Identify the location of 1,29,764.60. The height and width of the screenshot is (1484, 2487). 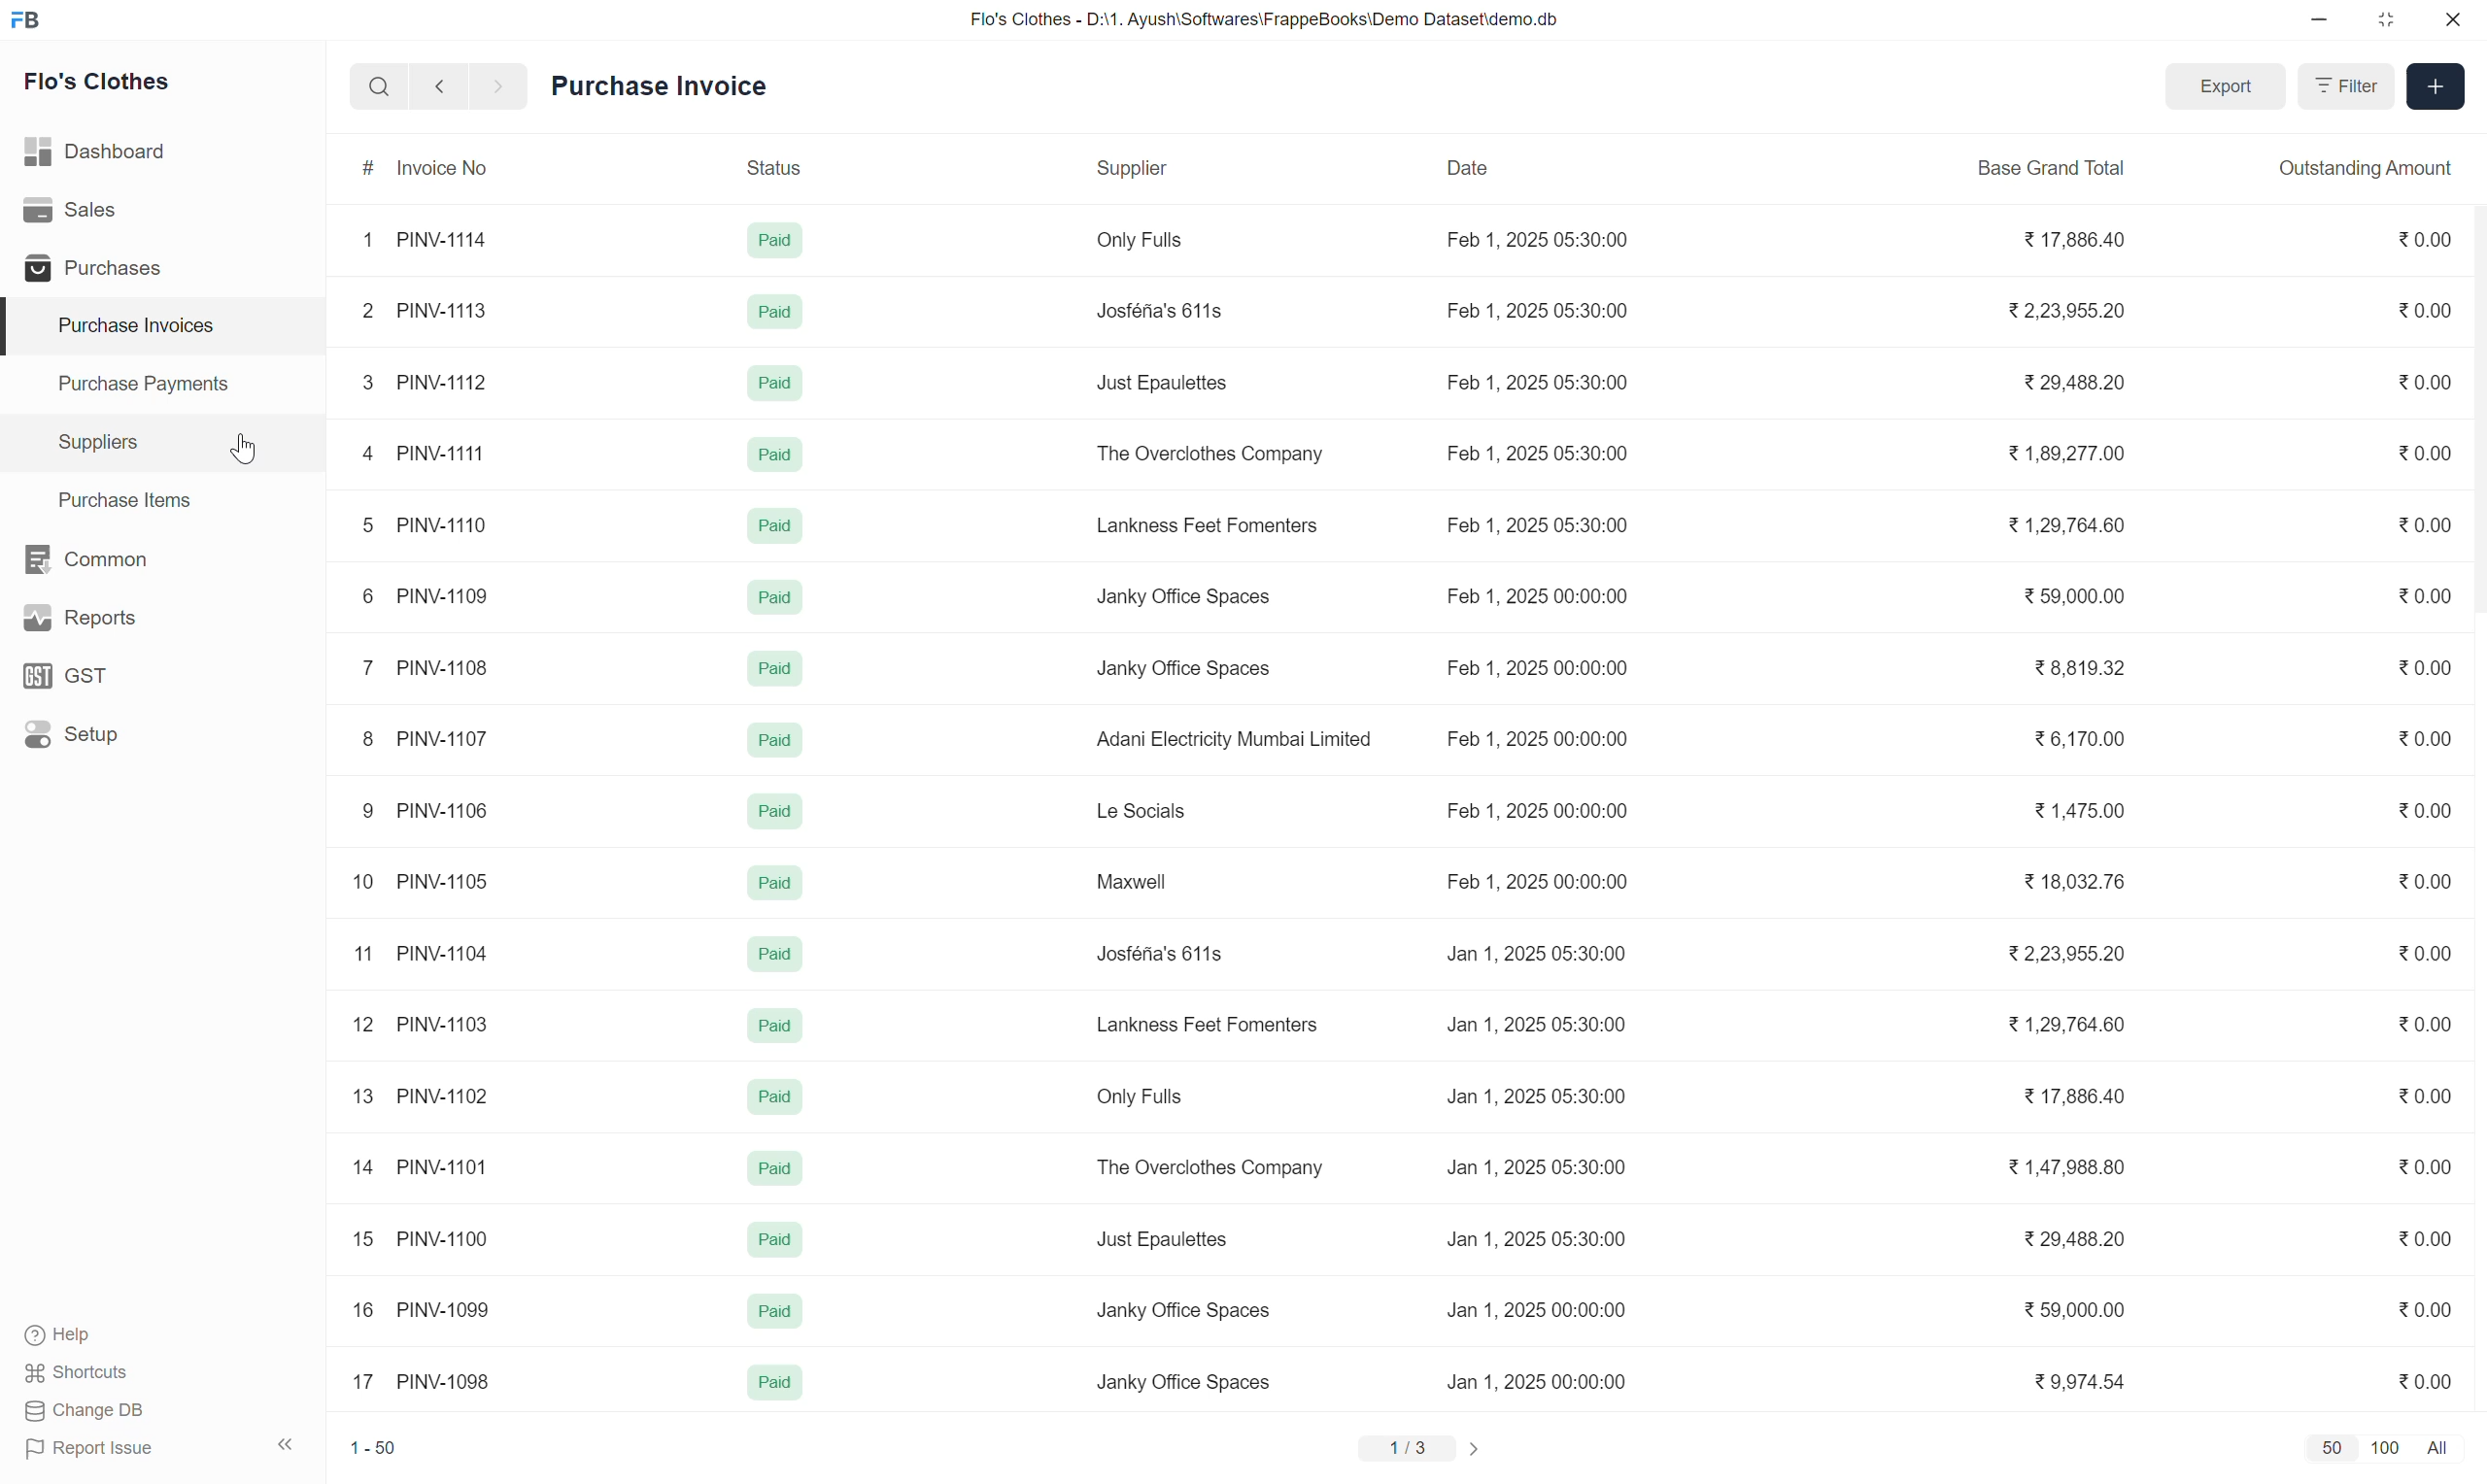
(2062, 1023).